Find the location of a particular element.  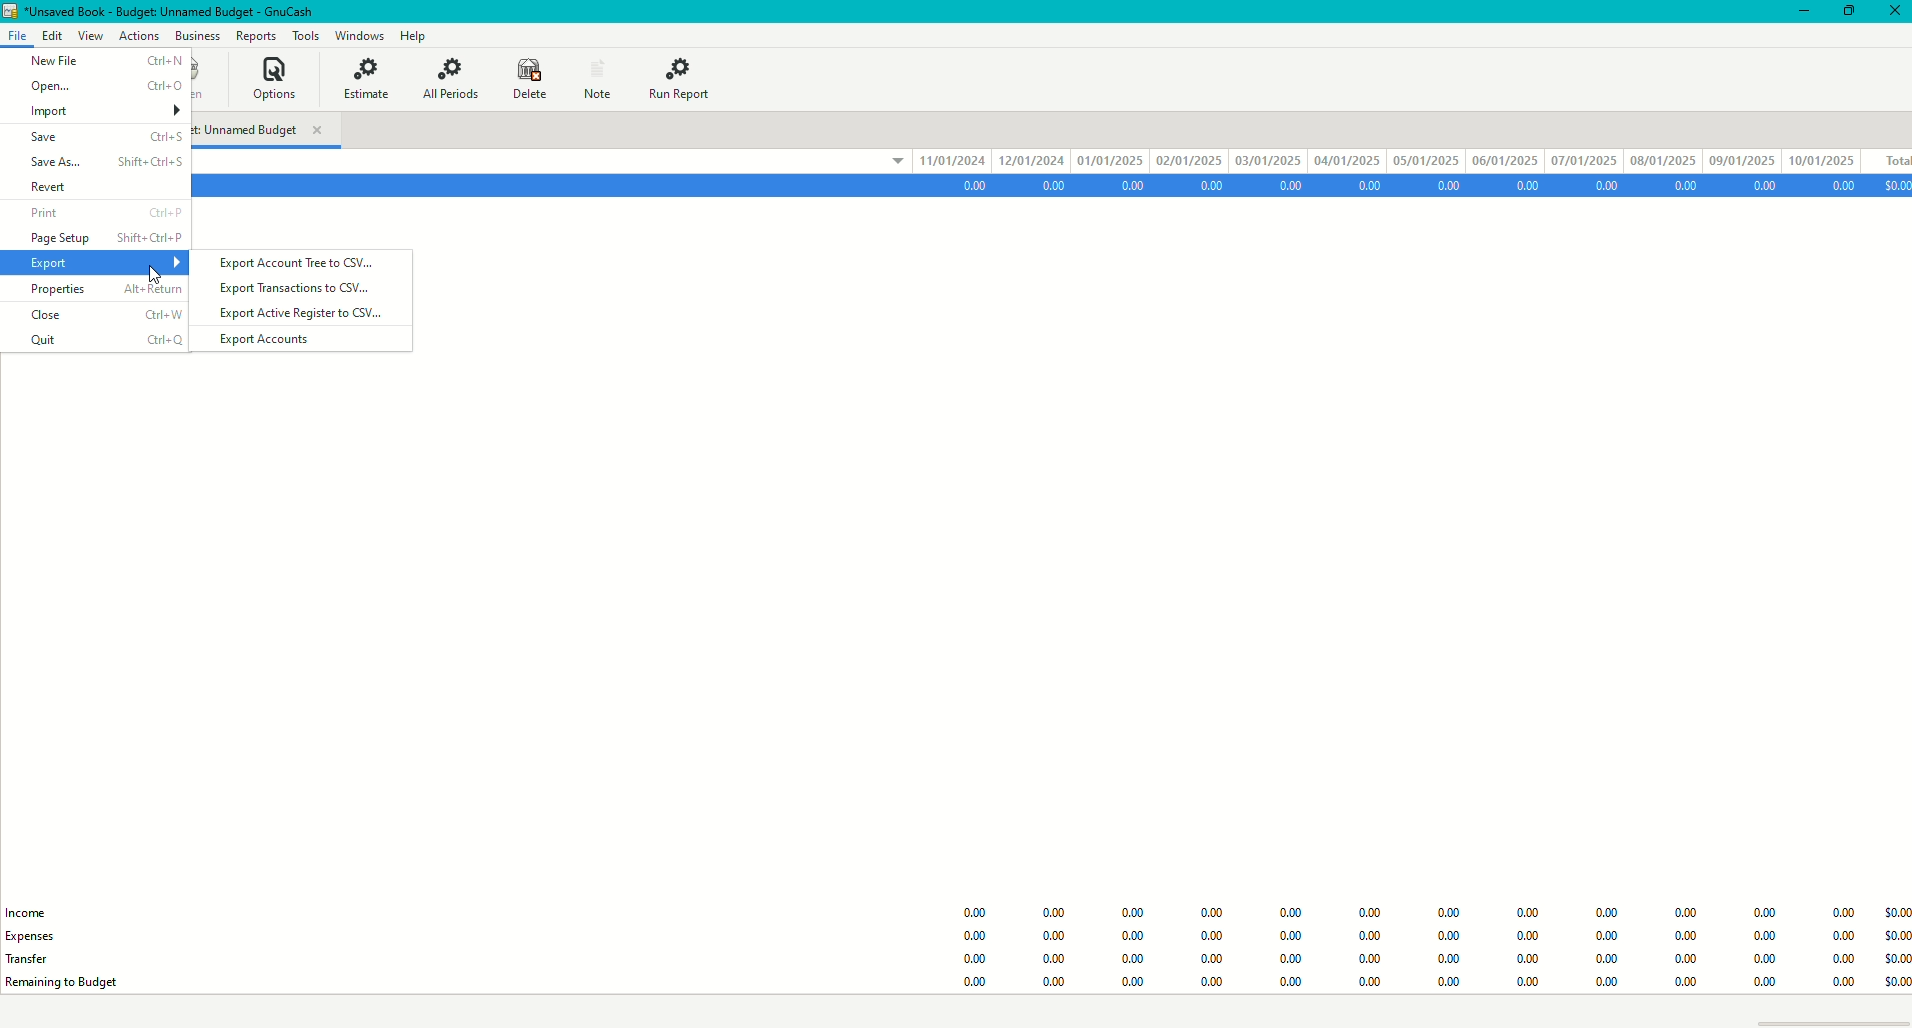

Remaining Budget is located at coordinates (73, 983).